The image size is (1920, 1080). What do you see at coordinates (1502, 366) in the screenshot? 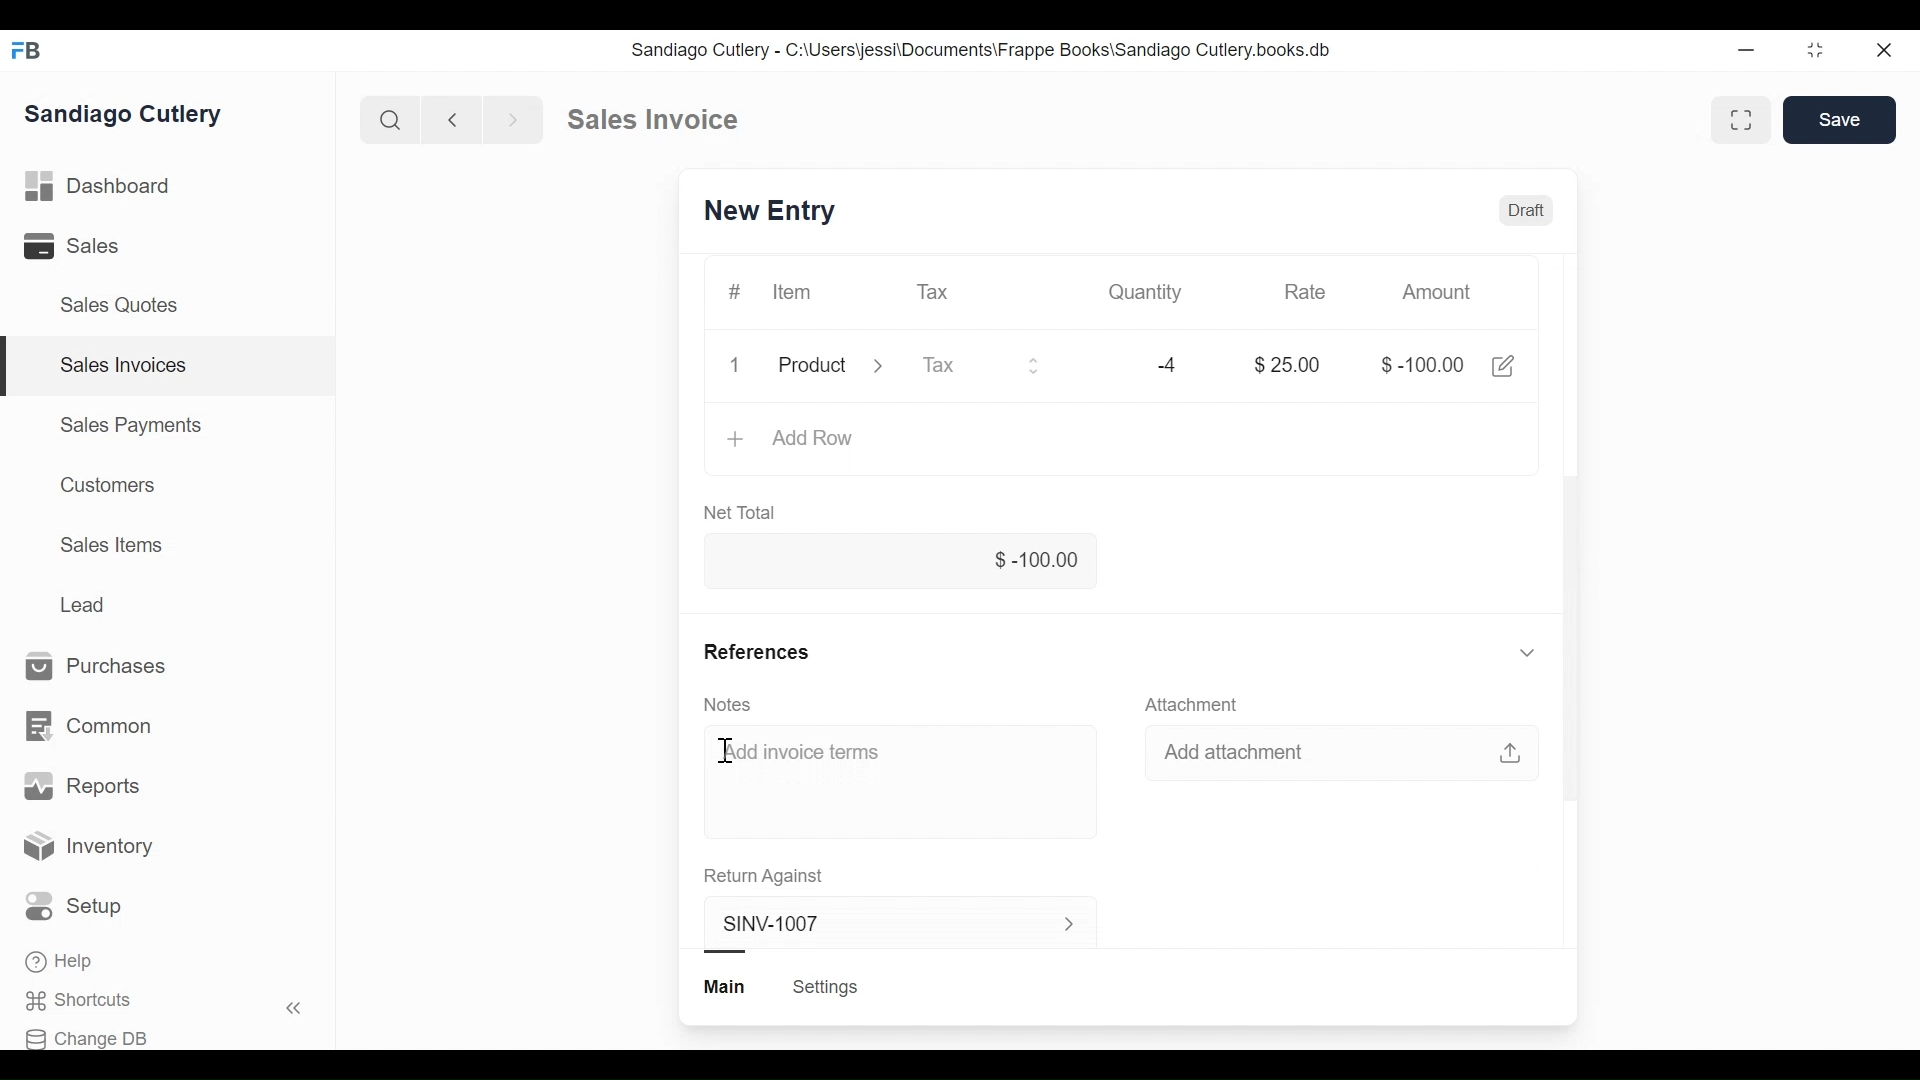
I see `Edit` at bounding box center [1502, 366].